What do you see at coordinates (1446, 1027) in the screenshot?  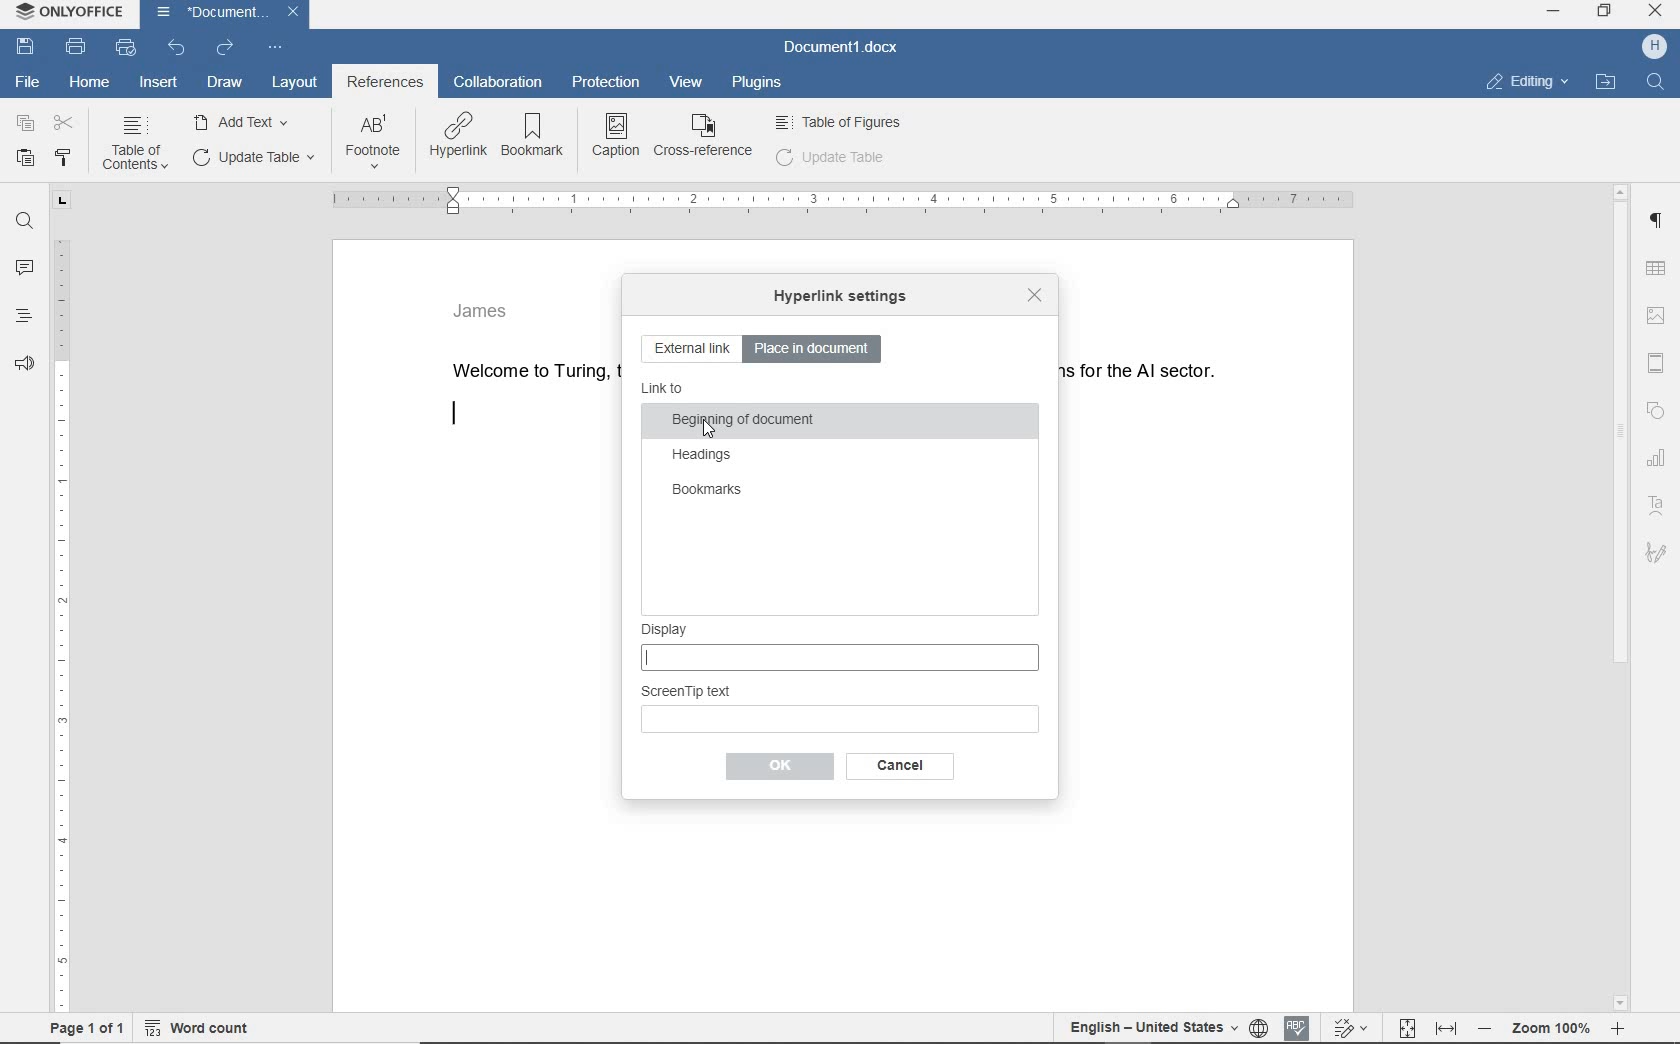 I see `fit to width` at bounding box center [1446, 1027].